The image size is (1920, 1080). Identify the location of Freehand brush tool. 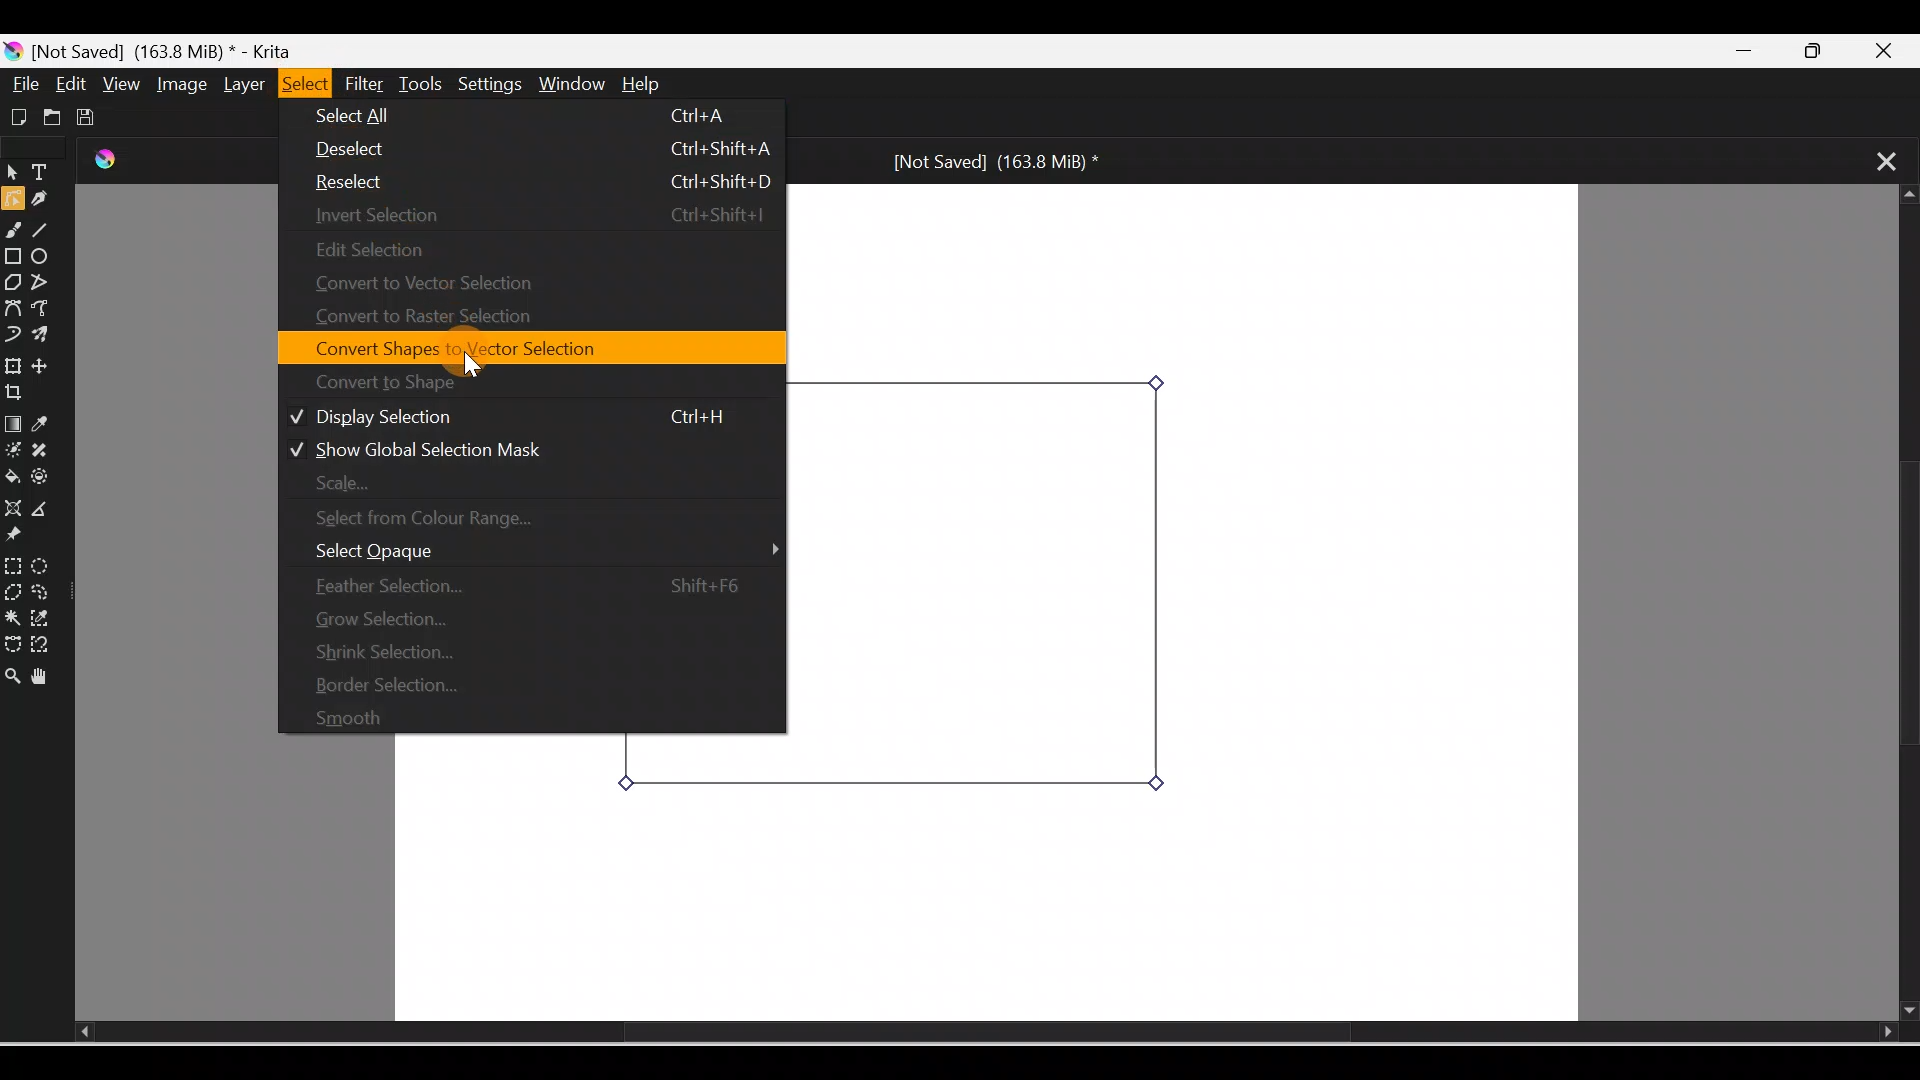
(16, 233).